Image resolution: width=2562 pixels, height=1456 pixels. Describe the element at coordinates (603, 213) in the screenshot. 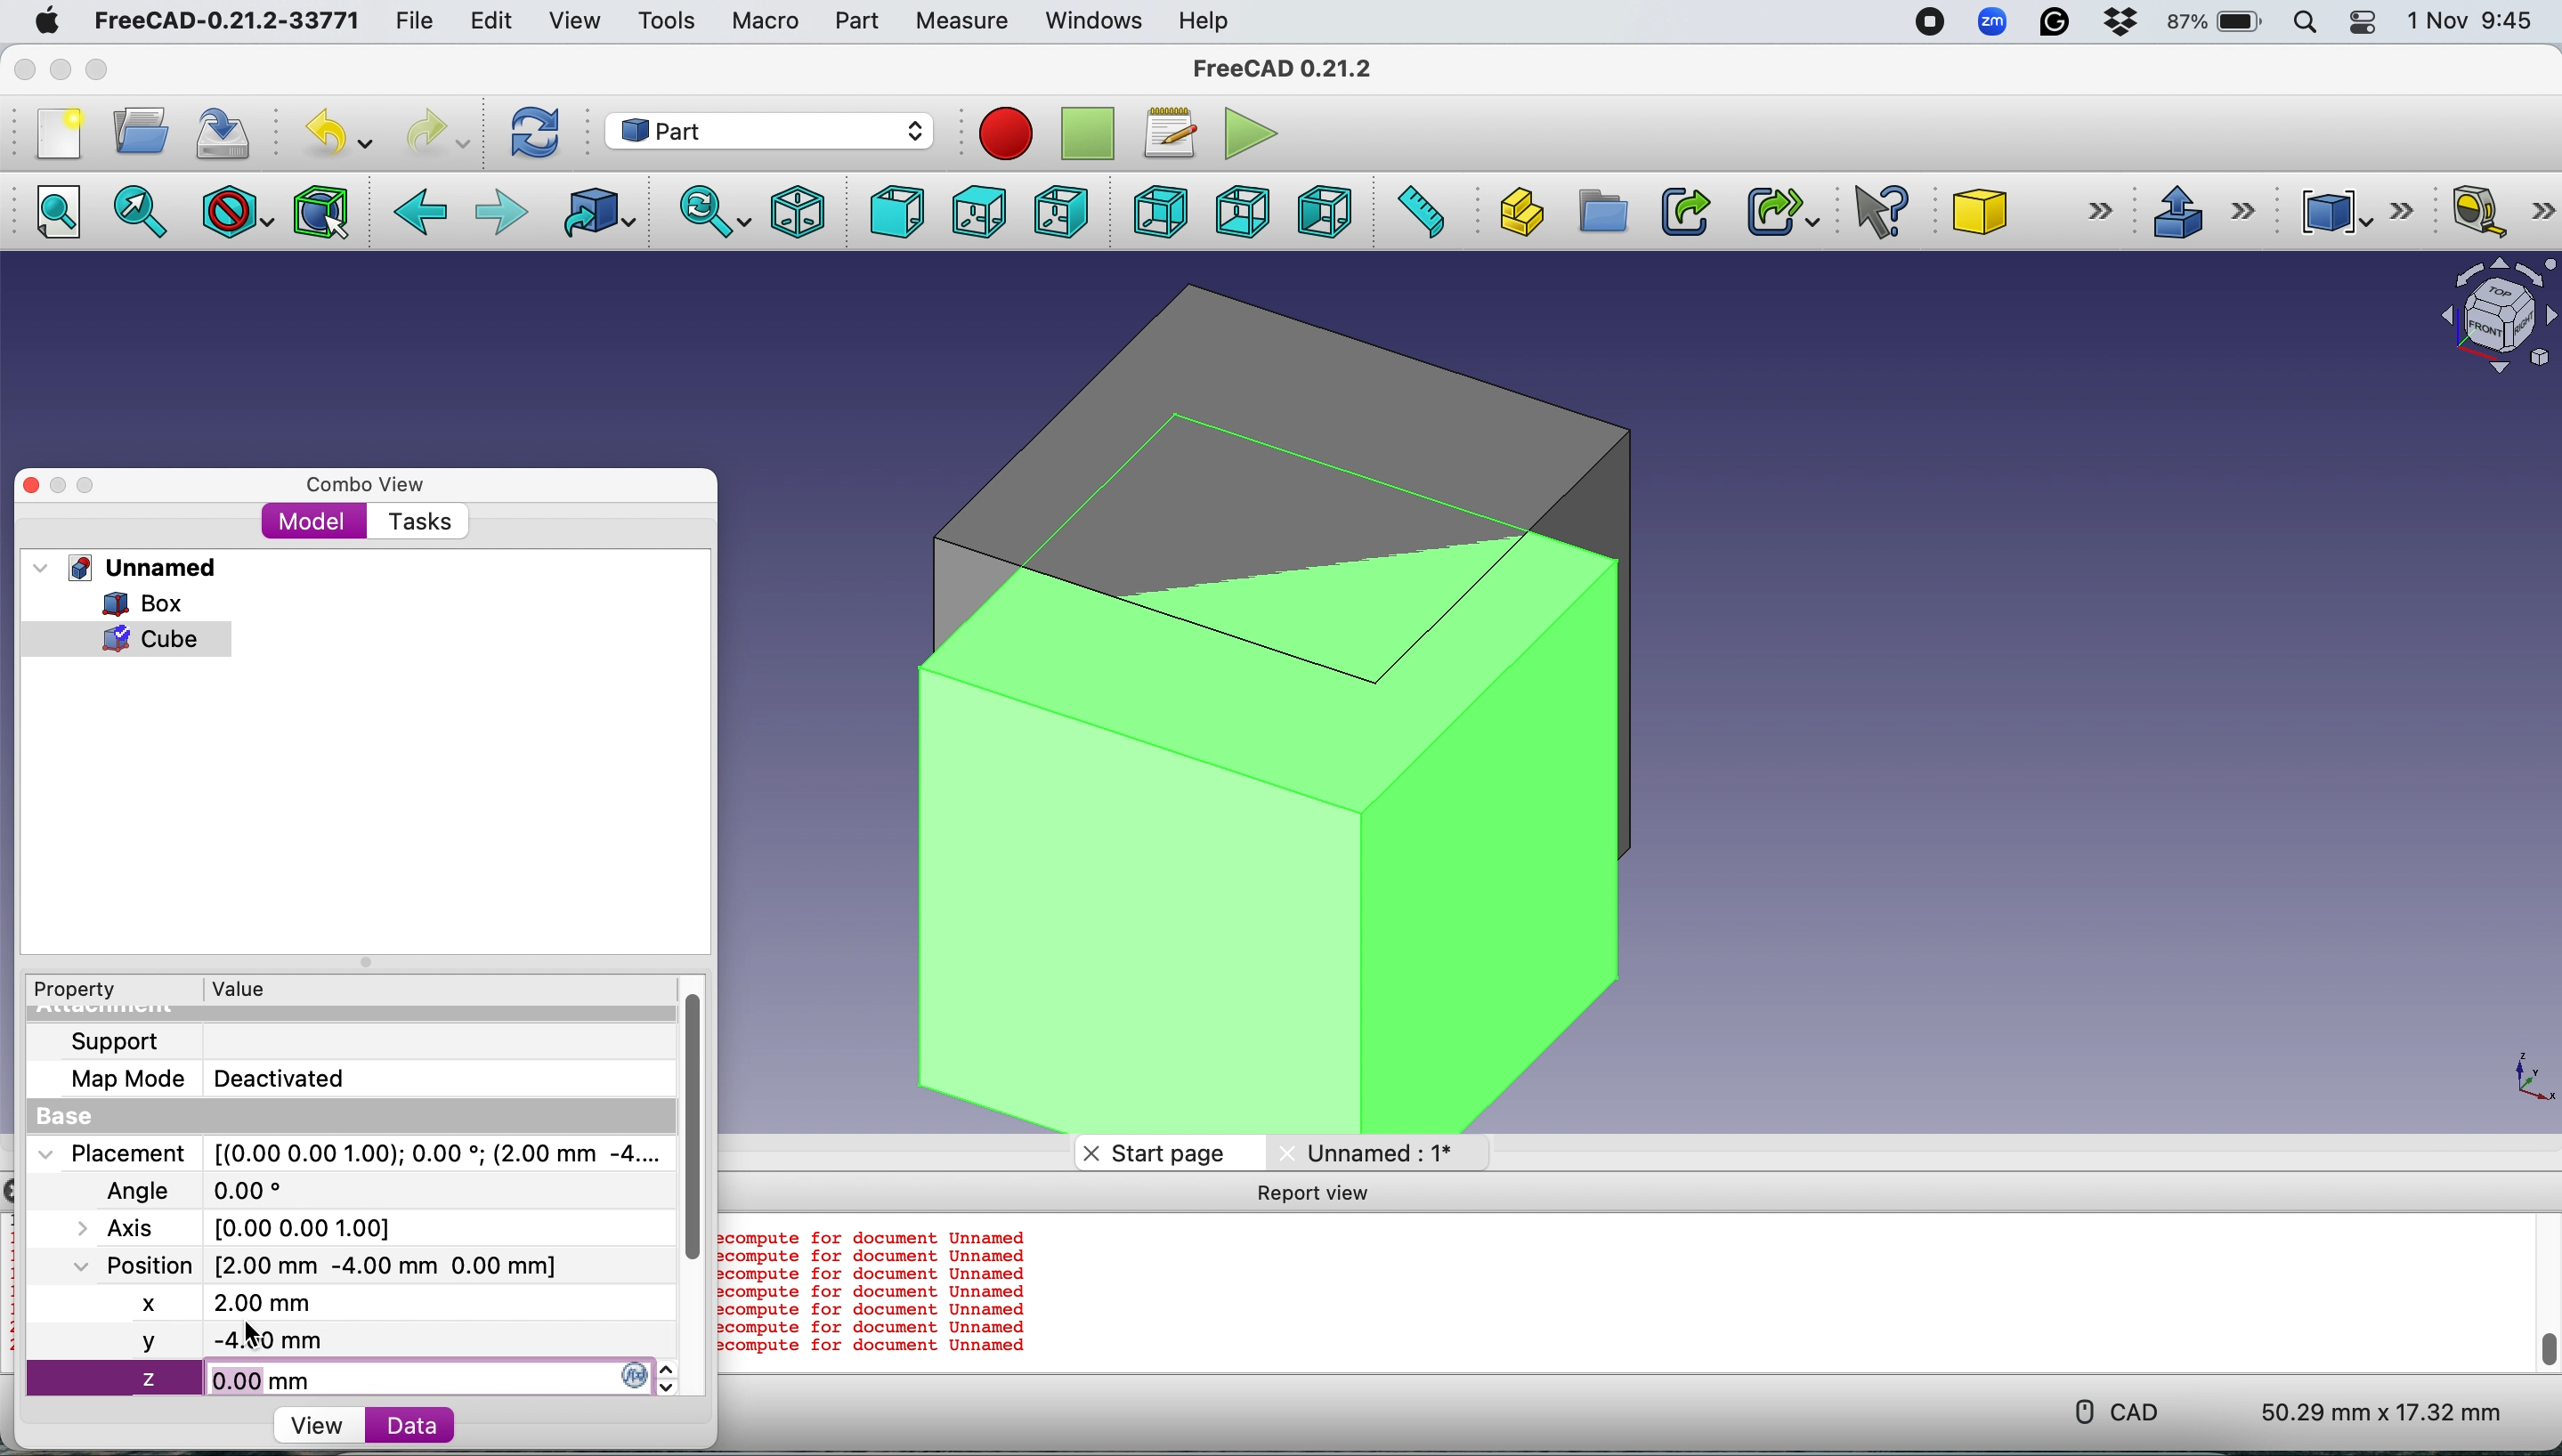

I see `Go to linked object` at that location.